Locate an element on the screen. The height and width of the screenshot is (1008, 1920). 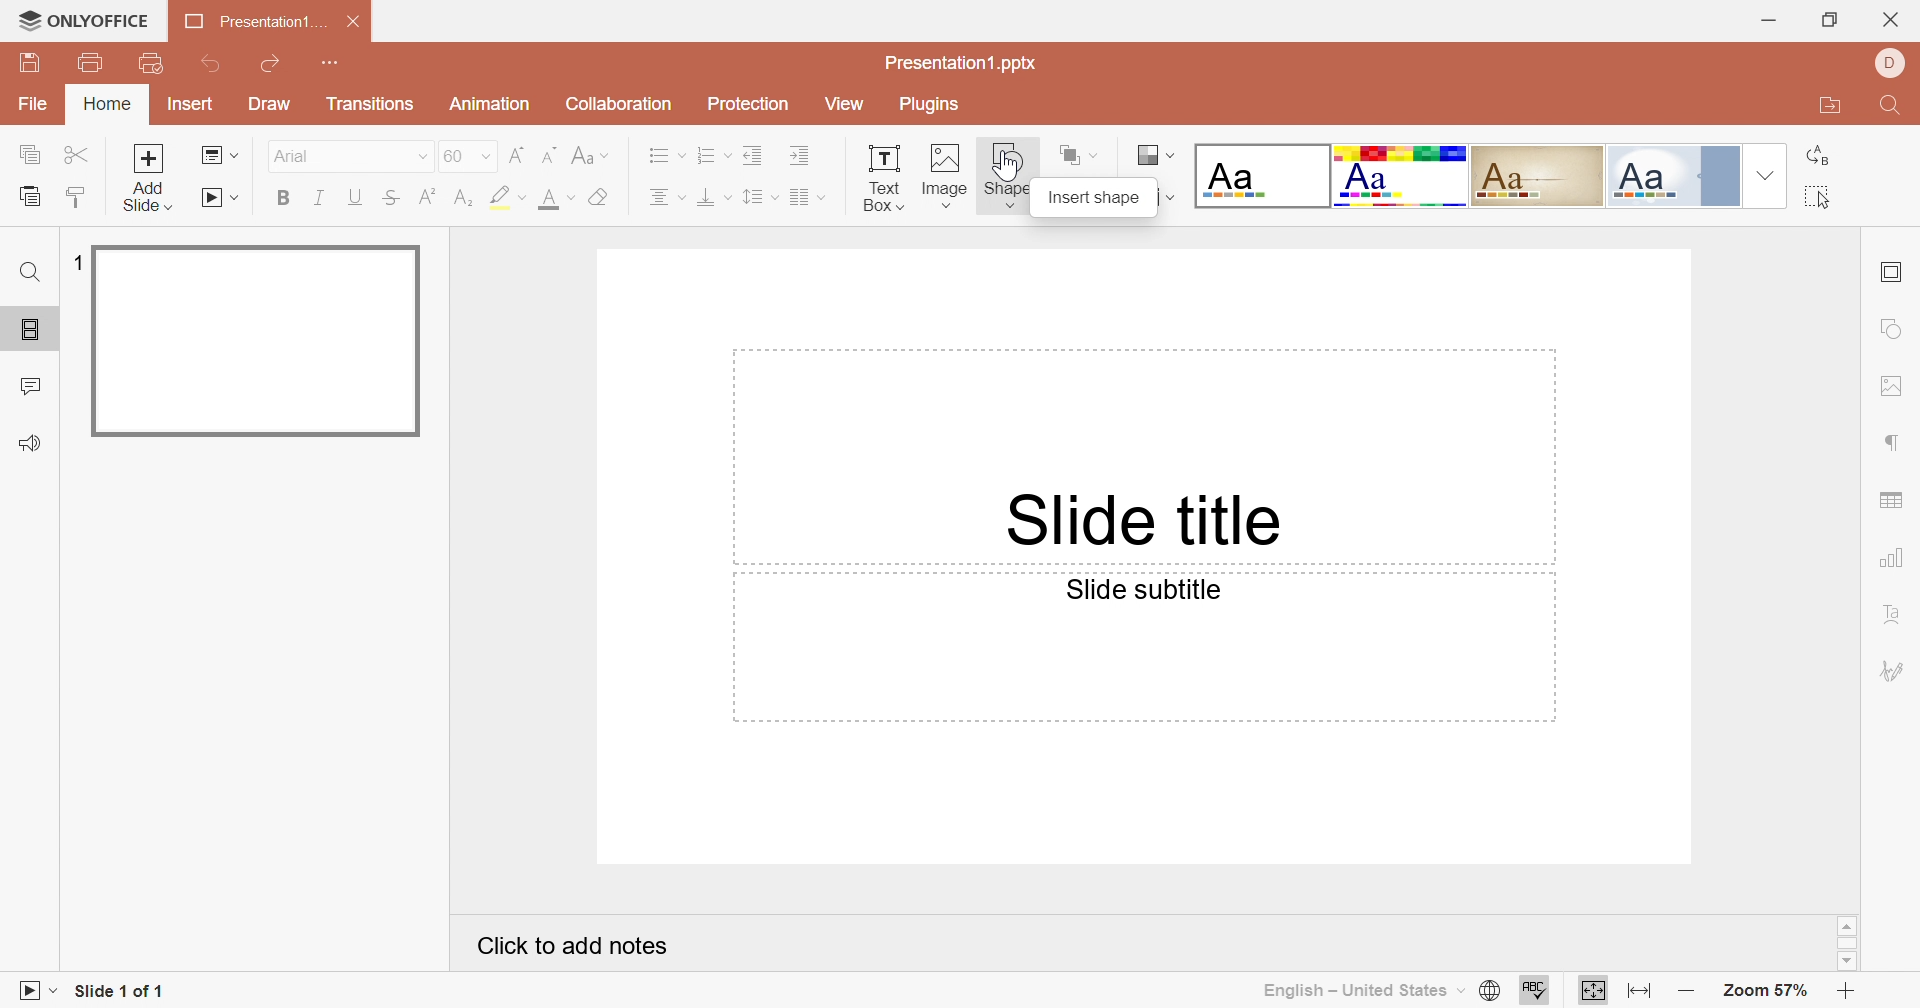
Replace is located at coordinates (1817, 155).